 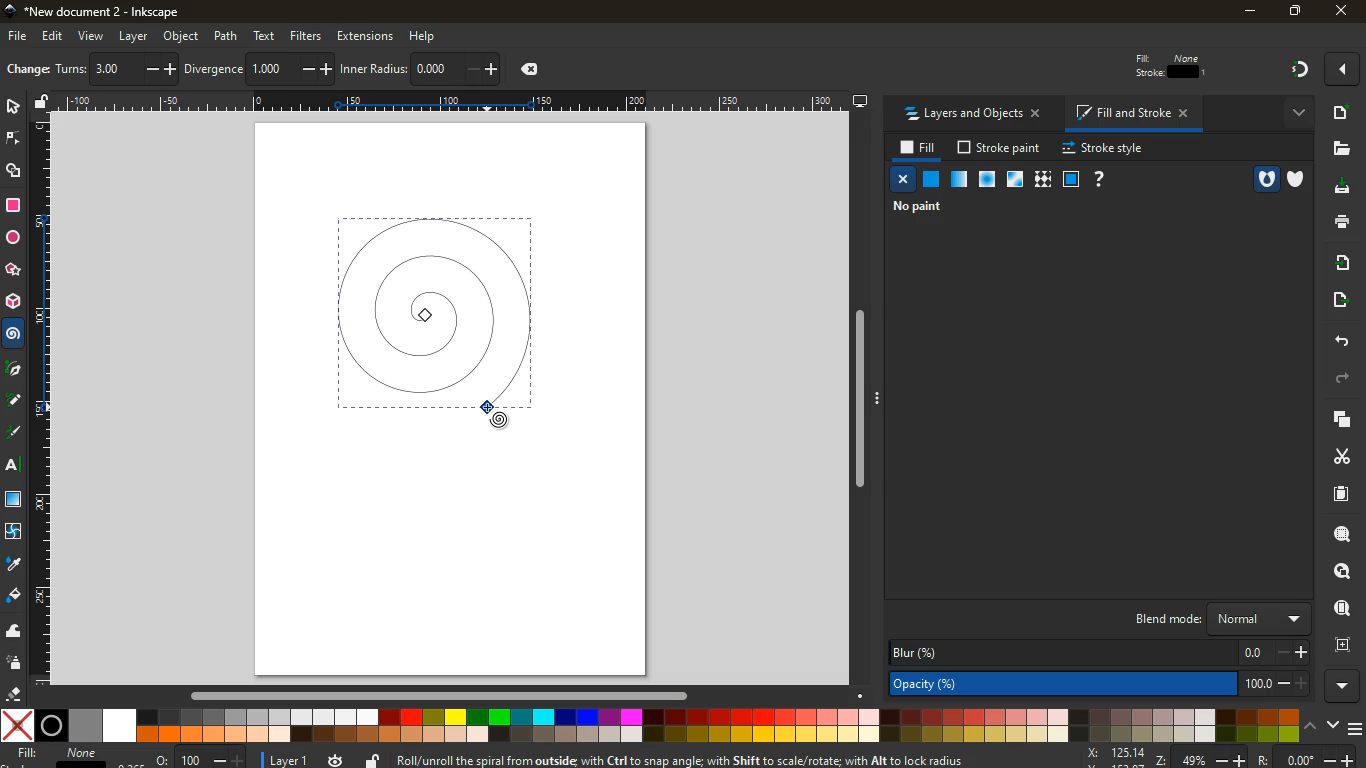 What do you see at coordinates (1294, 115) in the screenshot?
I see `more` at bounding box center [1294, 115].